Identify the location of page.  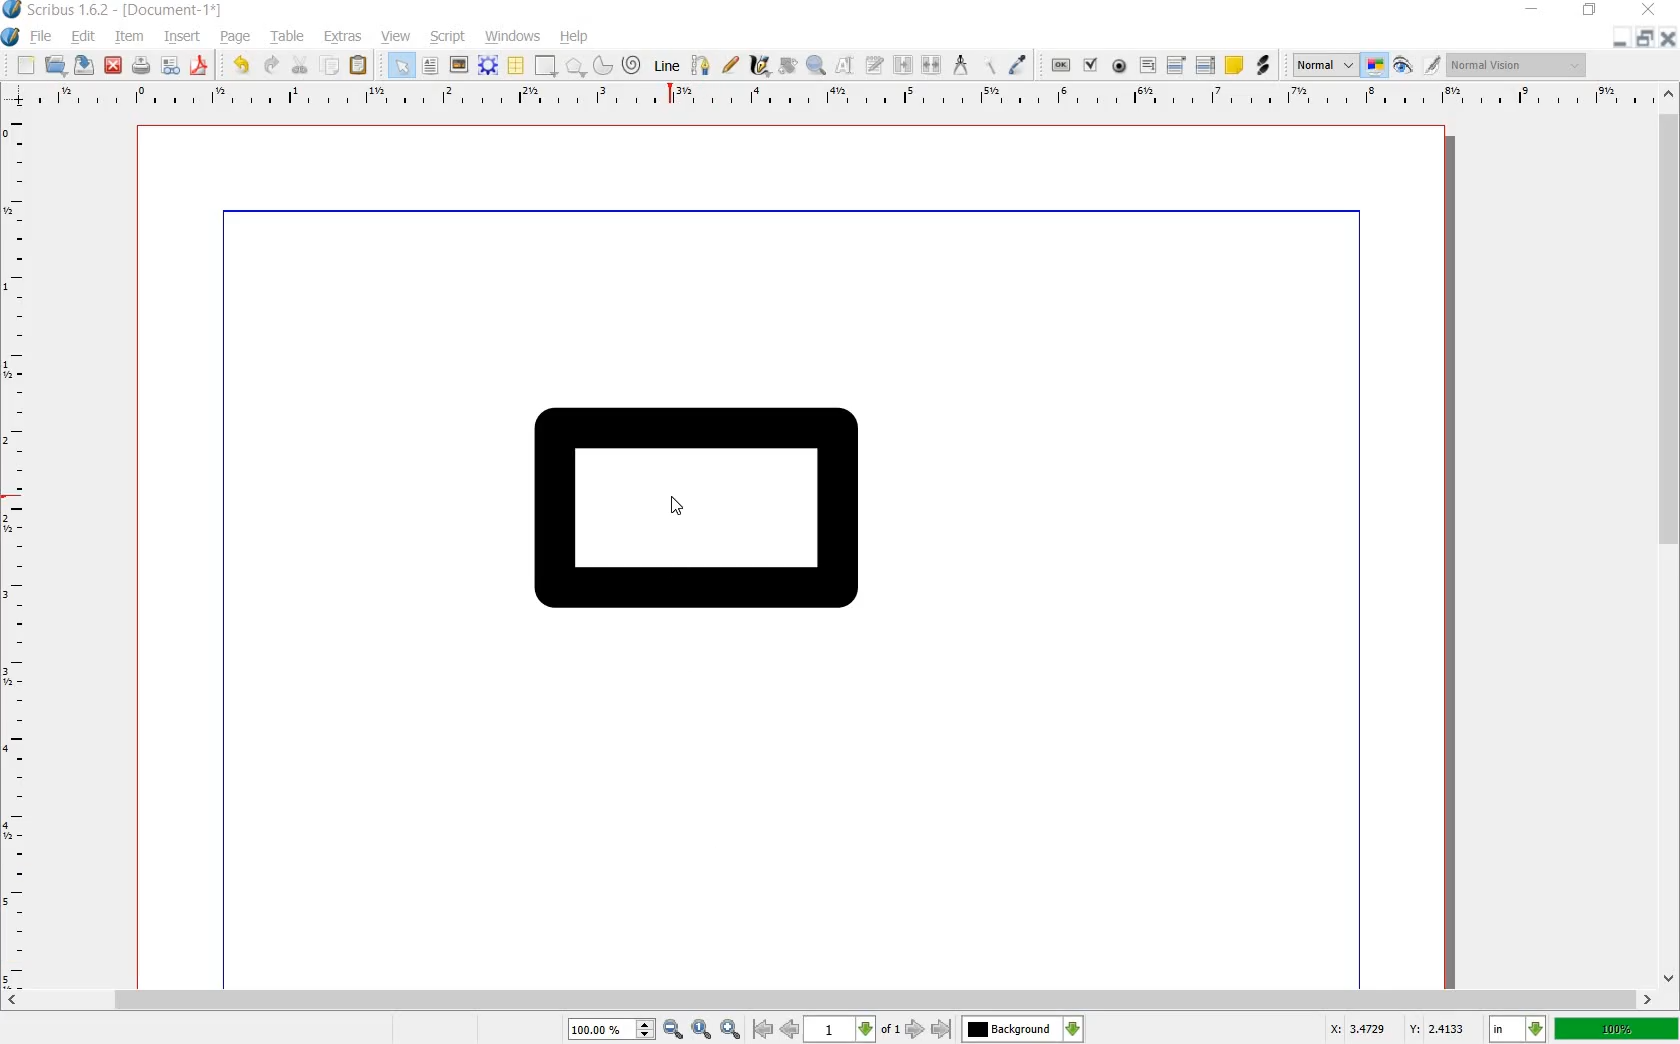
(234, 38).